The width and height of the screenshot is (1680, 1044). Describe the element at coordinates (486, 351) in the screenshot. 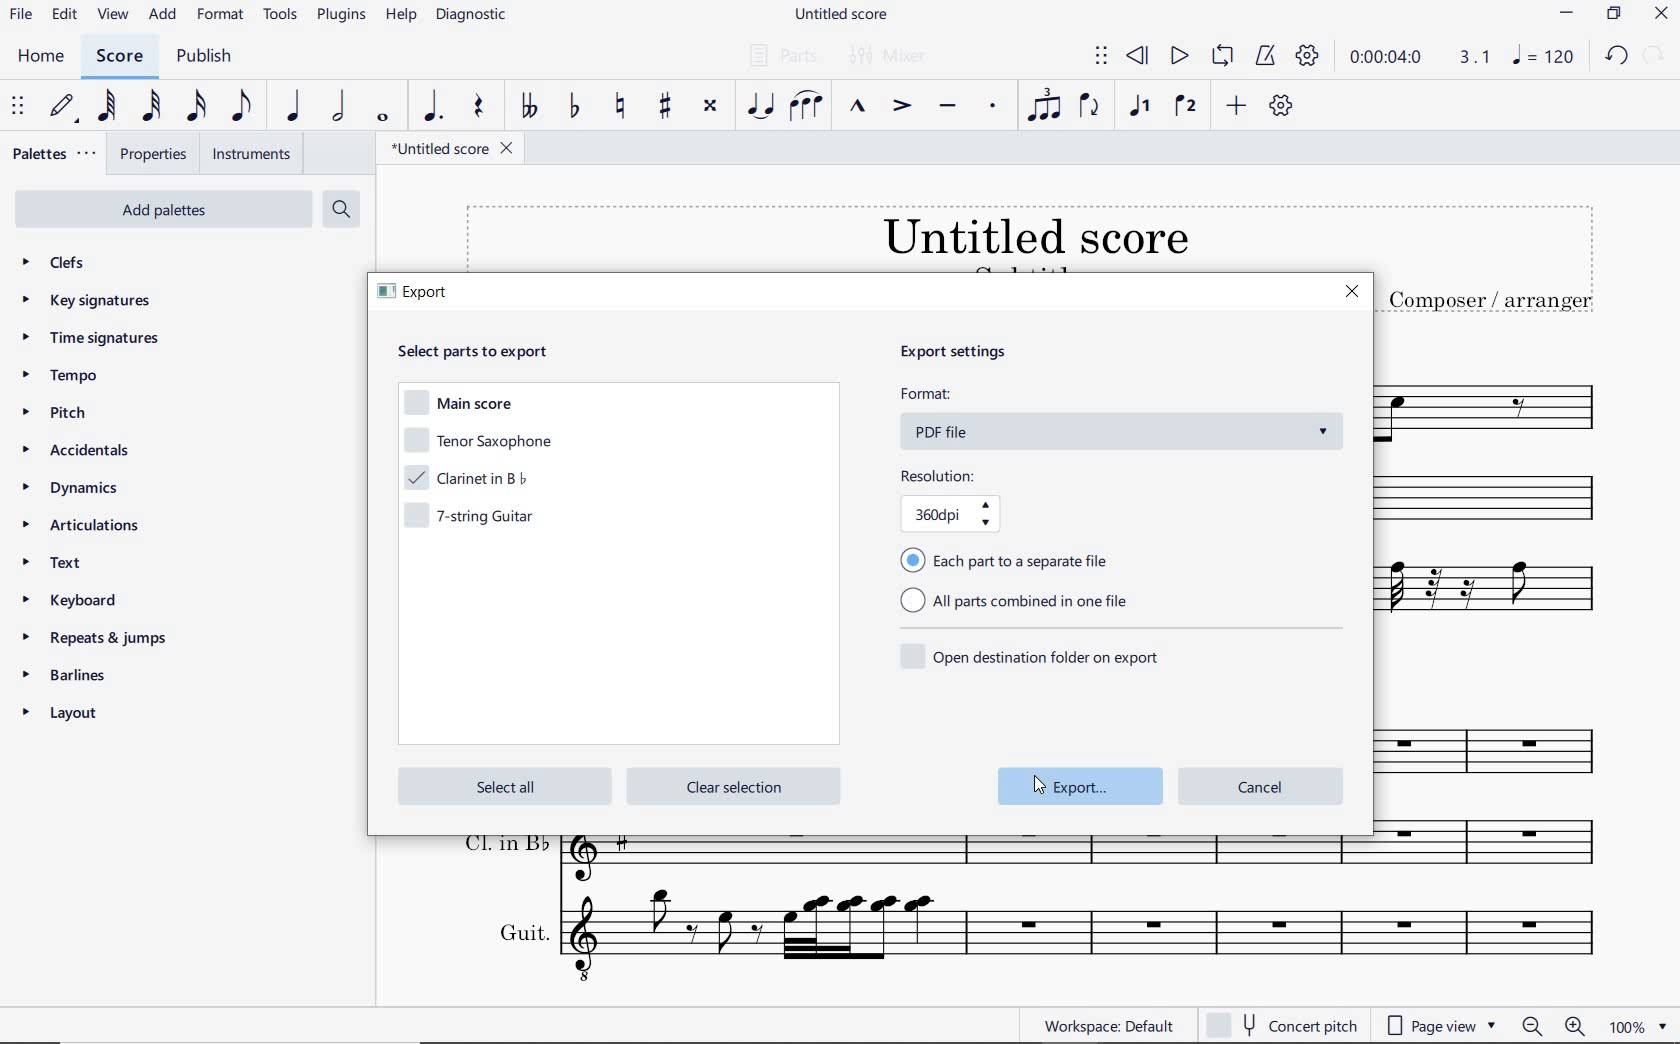

I see `select parts to export` at that location.